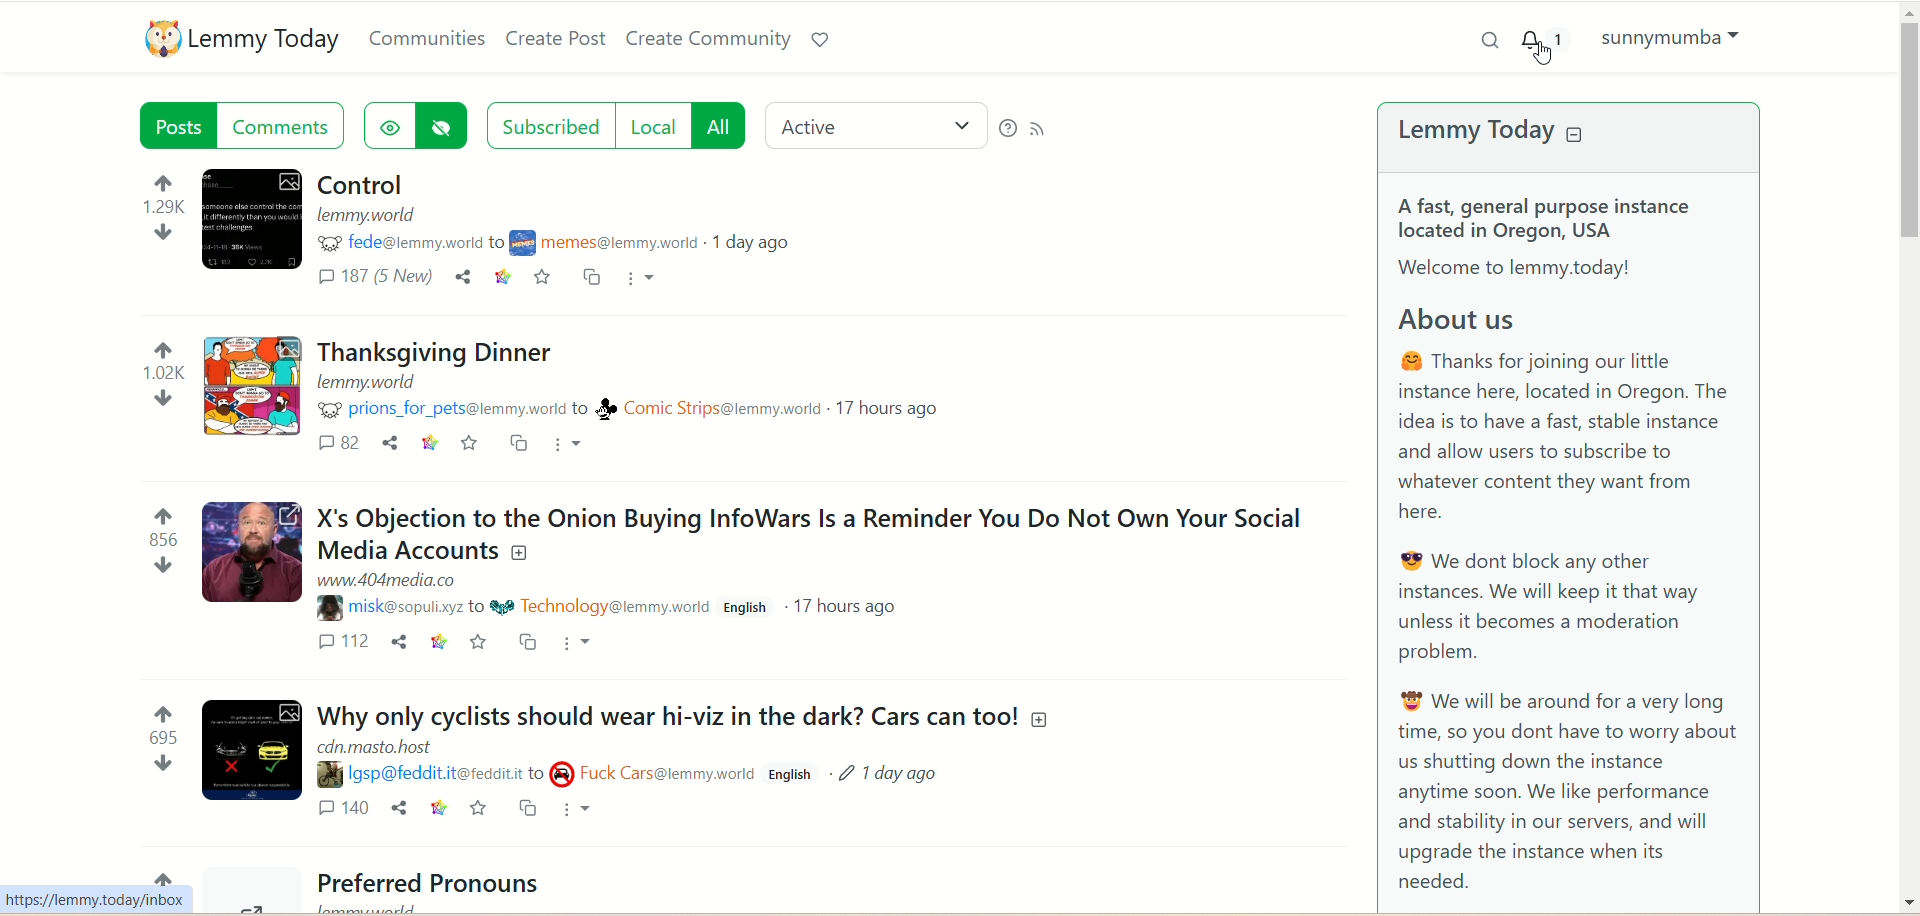 This screenshot has width=1920, height=916. Describe the element at coordinates (341, 642) in the screenshot. I see `comment 112` at that location.